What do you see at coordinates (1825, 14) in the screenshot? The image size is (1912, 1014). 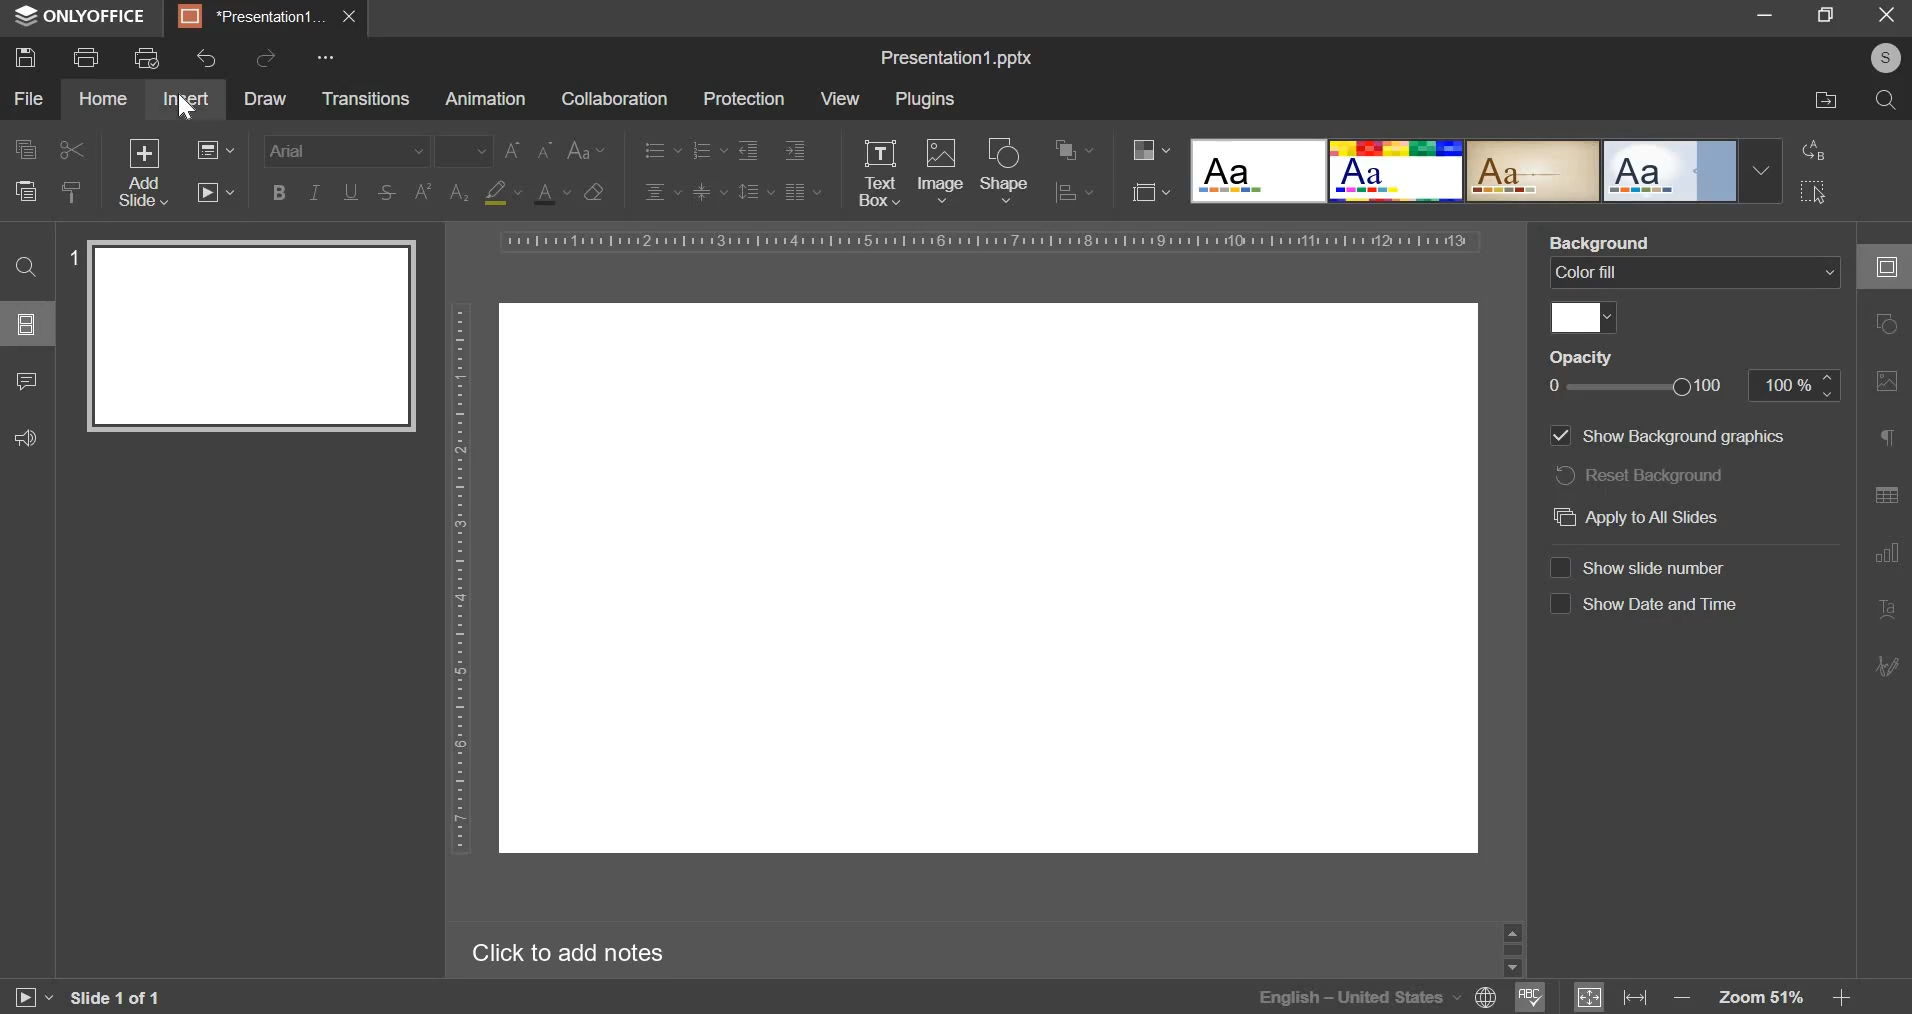 I see `full screen` at bounding box center [1825, 14].